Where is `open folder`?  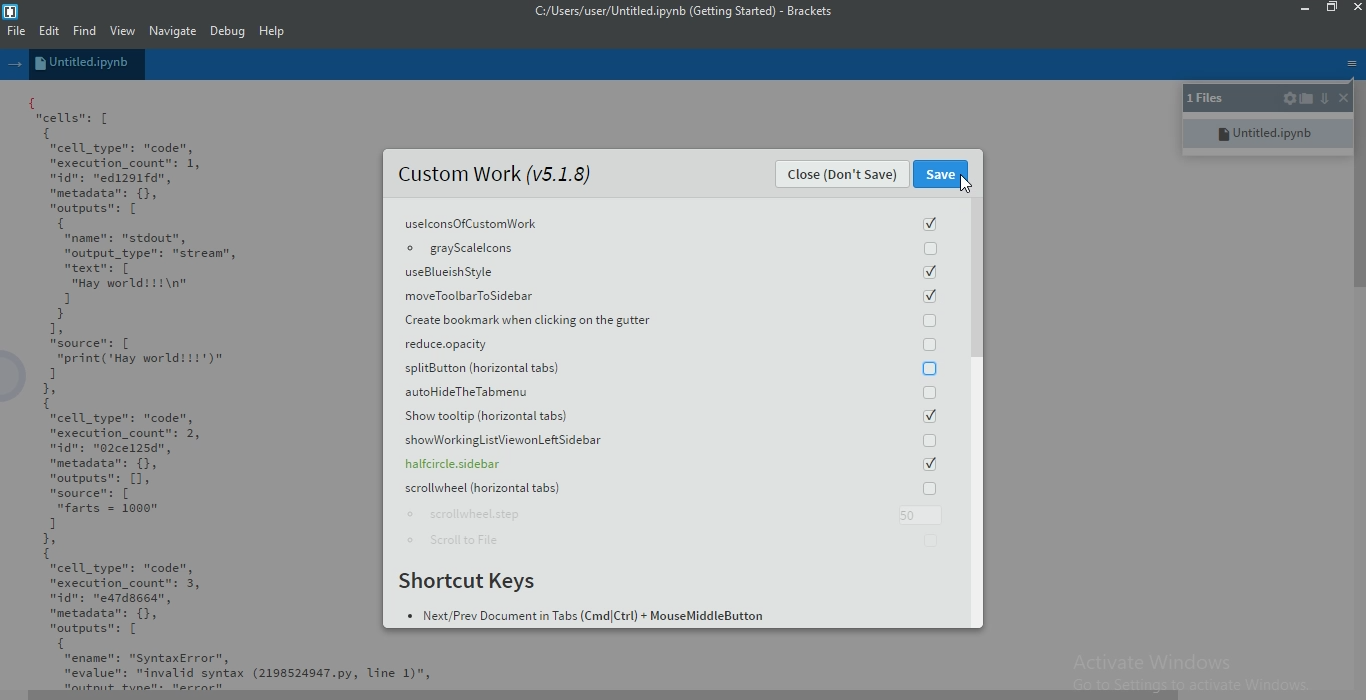 open folder is located at coordinates (1307, 98).